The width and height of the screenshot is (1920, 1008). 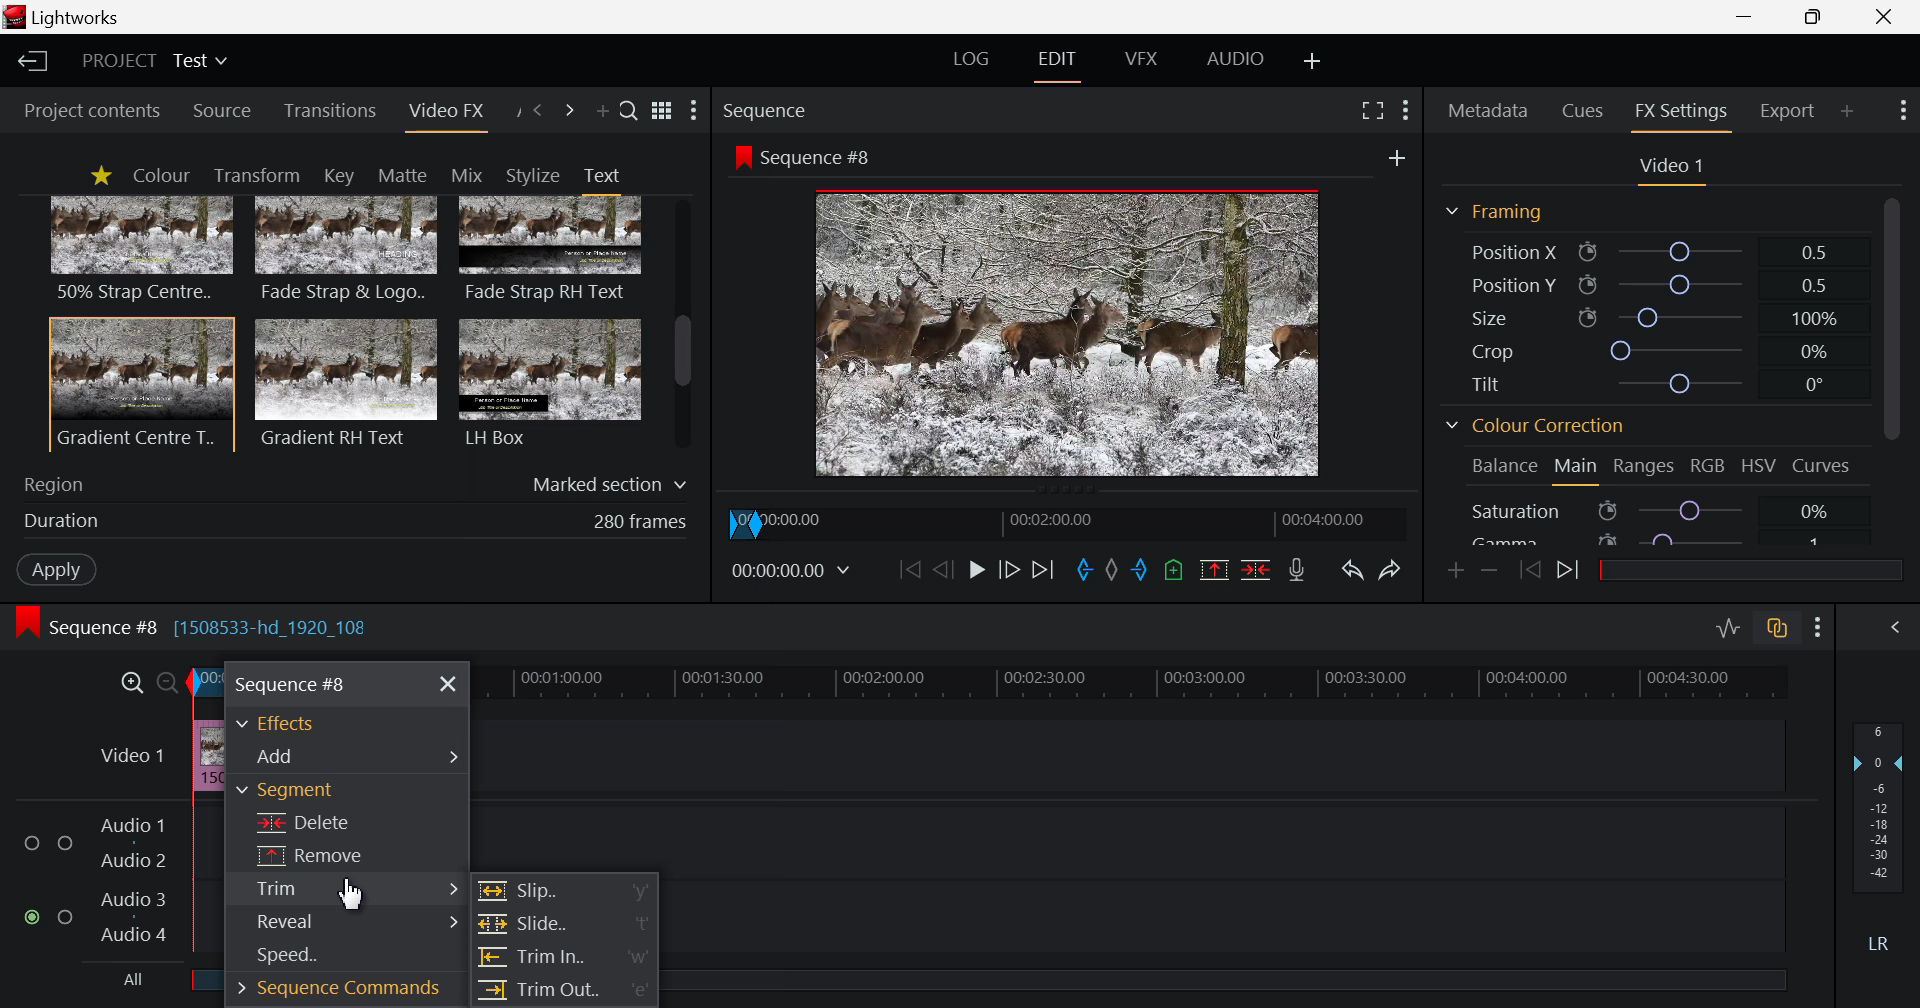 I want to click on Add, so click(x=1390, y=156).